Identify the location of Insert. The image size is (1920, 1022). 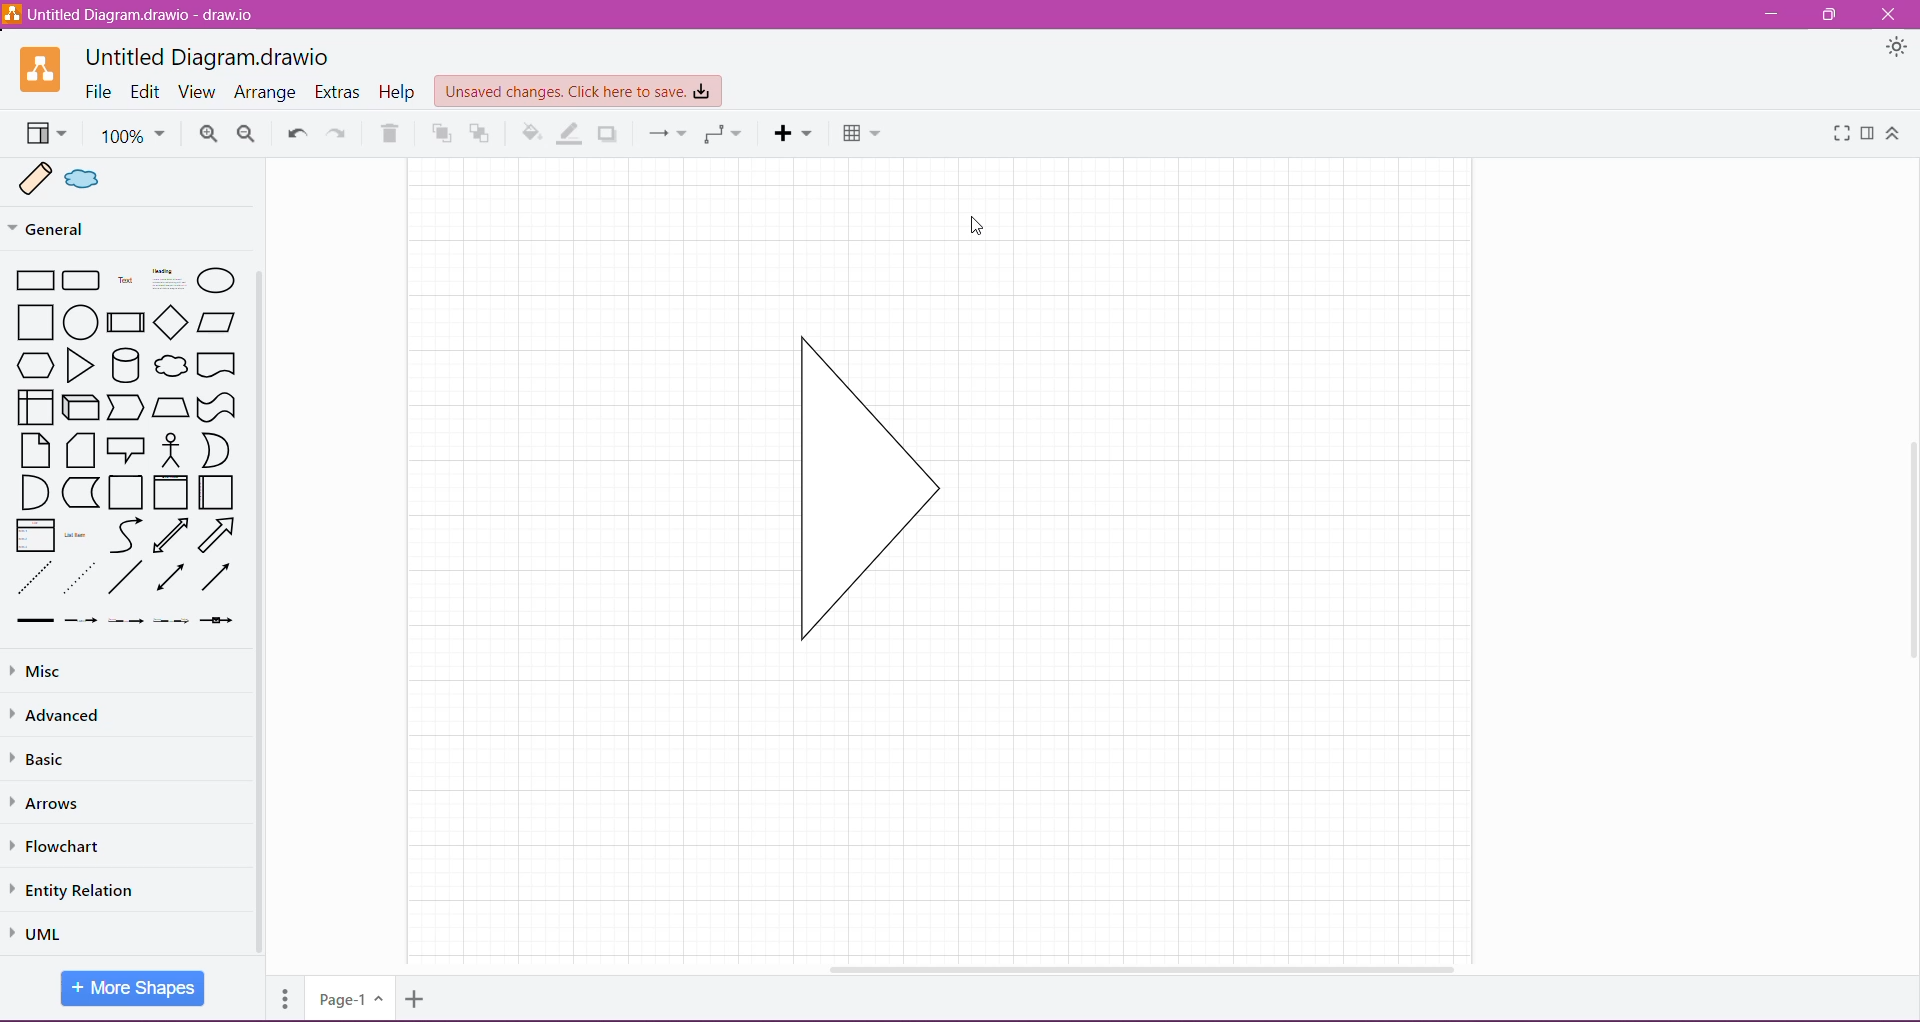
(794, 134).